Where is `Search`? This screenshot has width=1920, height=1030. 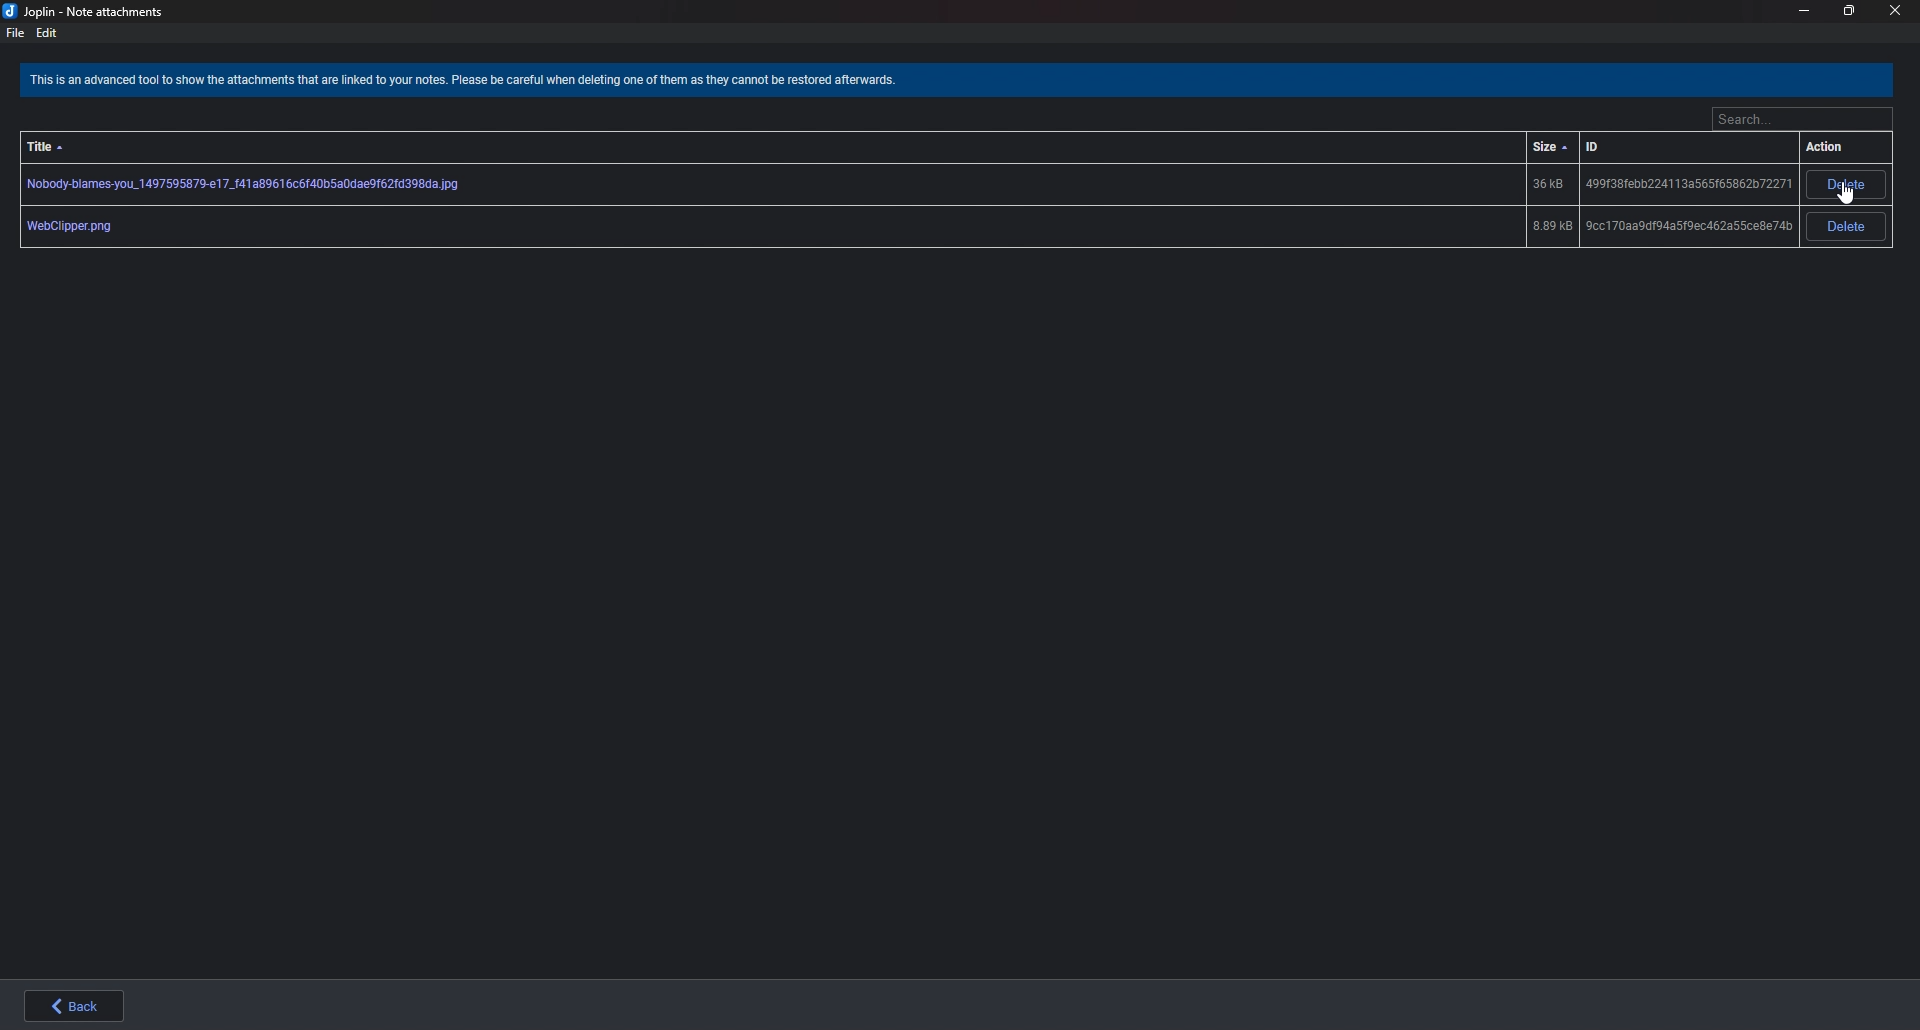
Search is located at coordinates (1801, 121).